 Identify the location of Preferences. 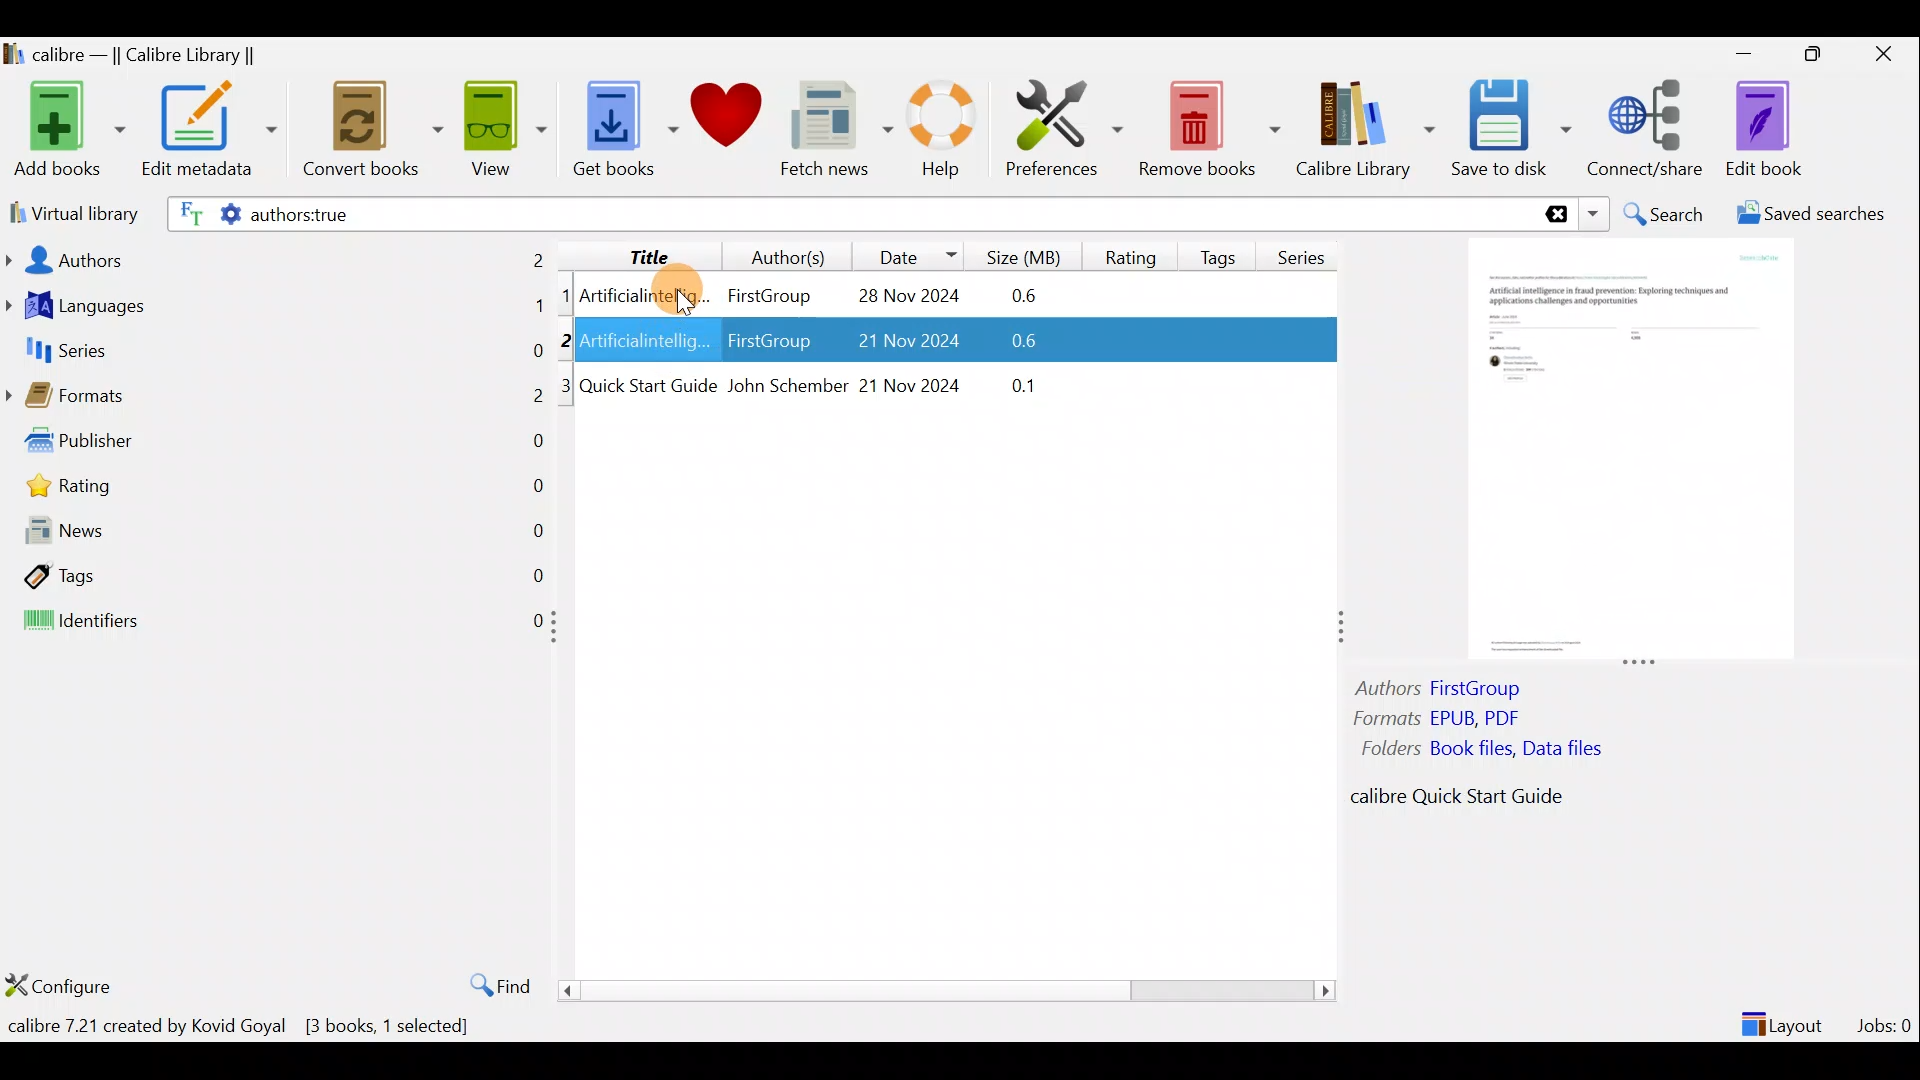
(1064, 127).